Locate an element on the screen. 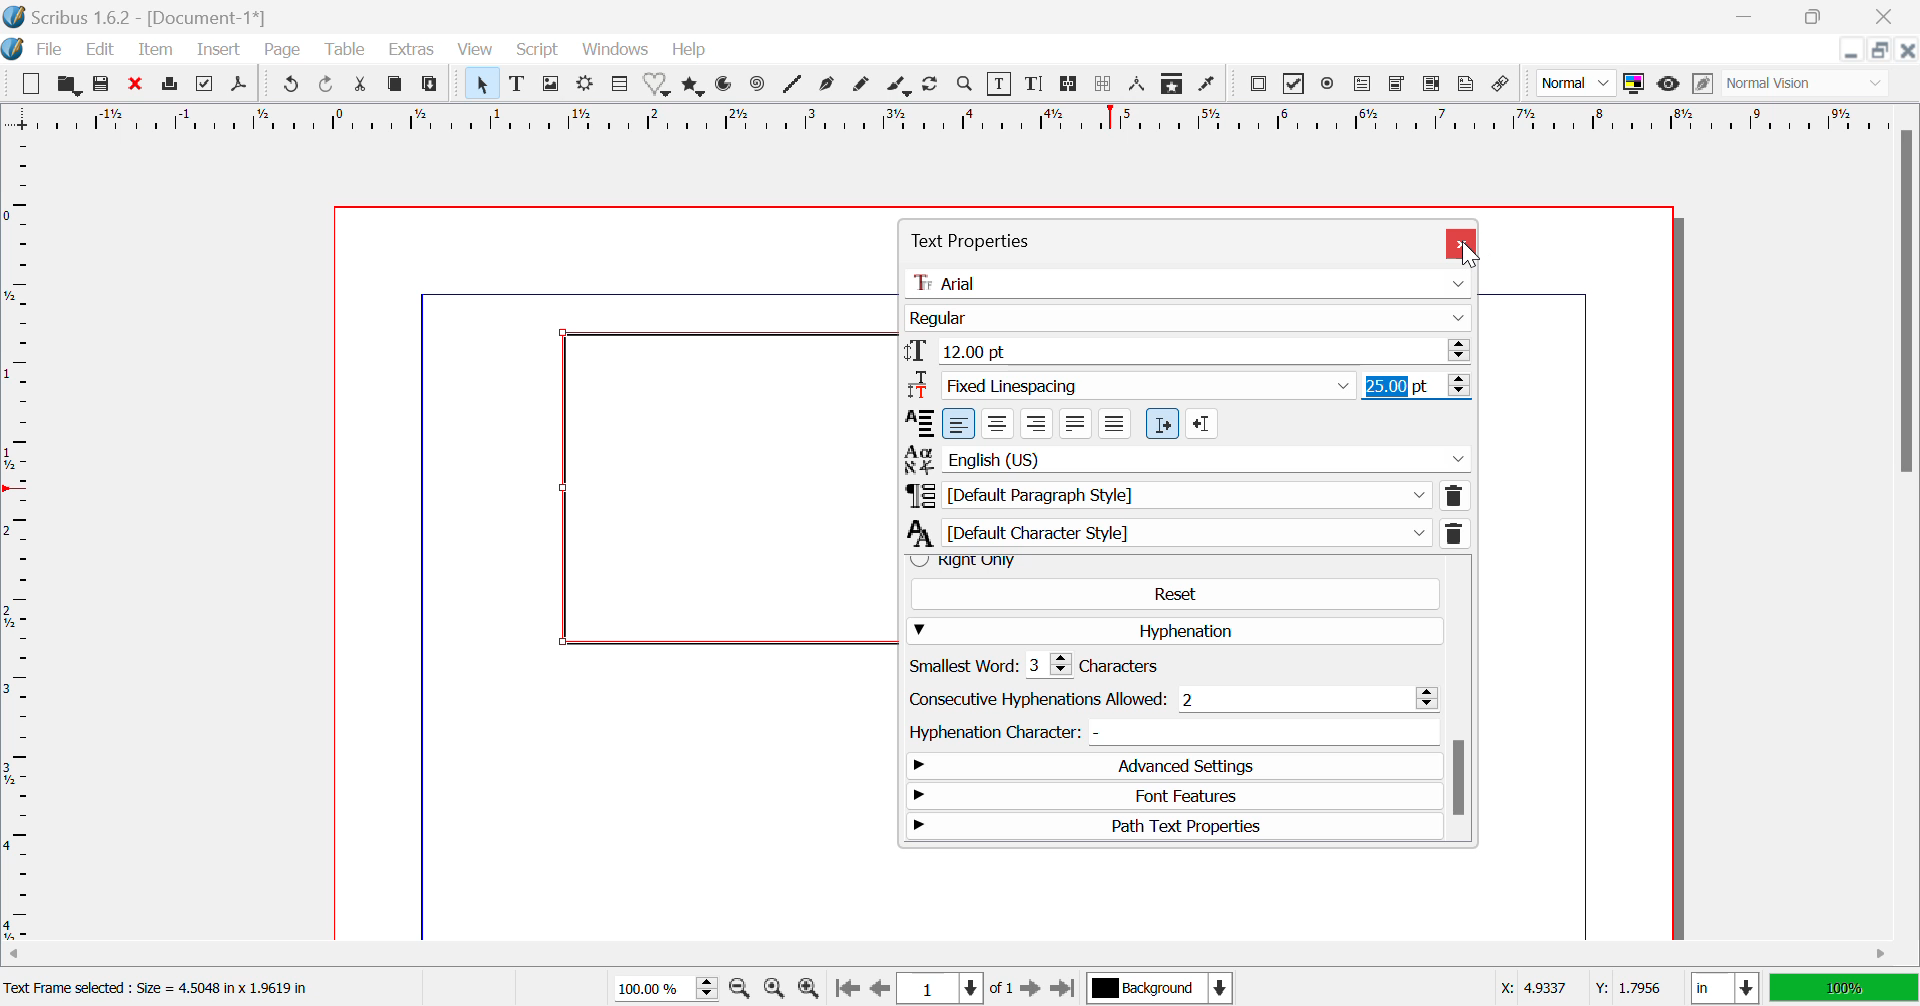 Image resolution: width=1920 pixels, height=1006 pixels. Select is located at coordinates (481, 83).